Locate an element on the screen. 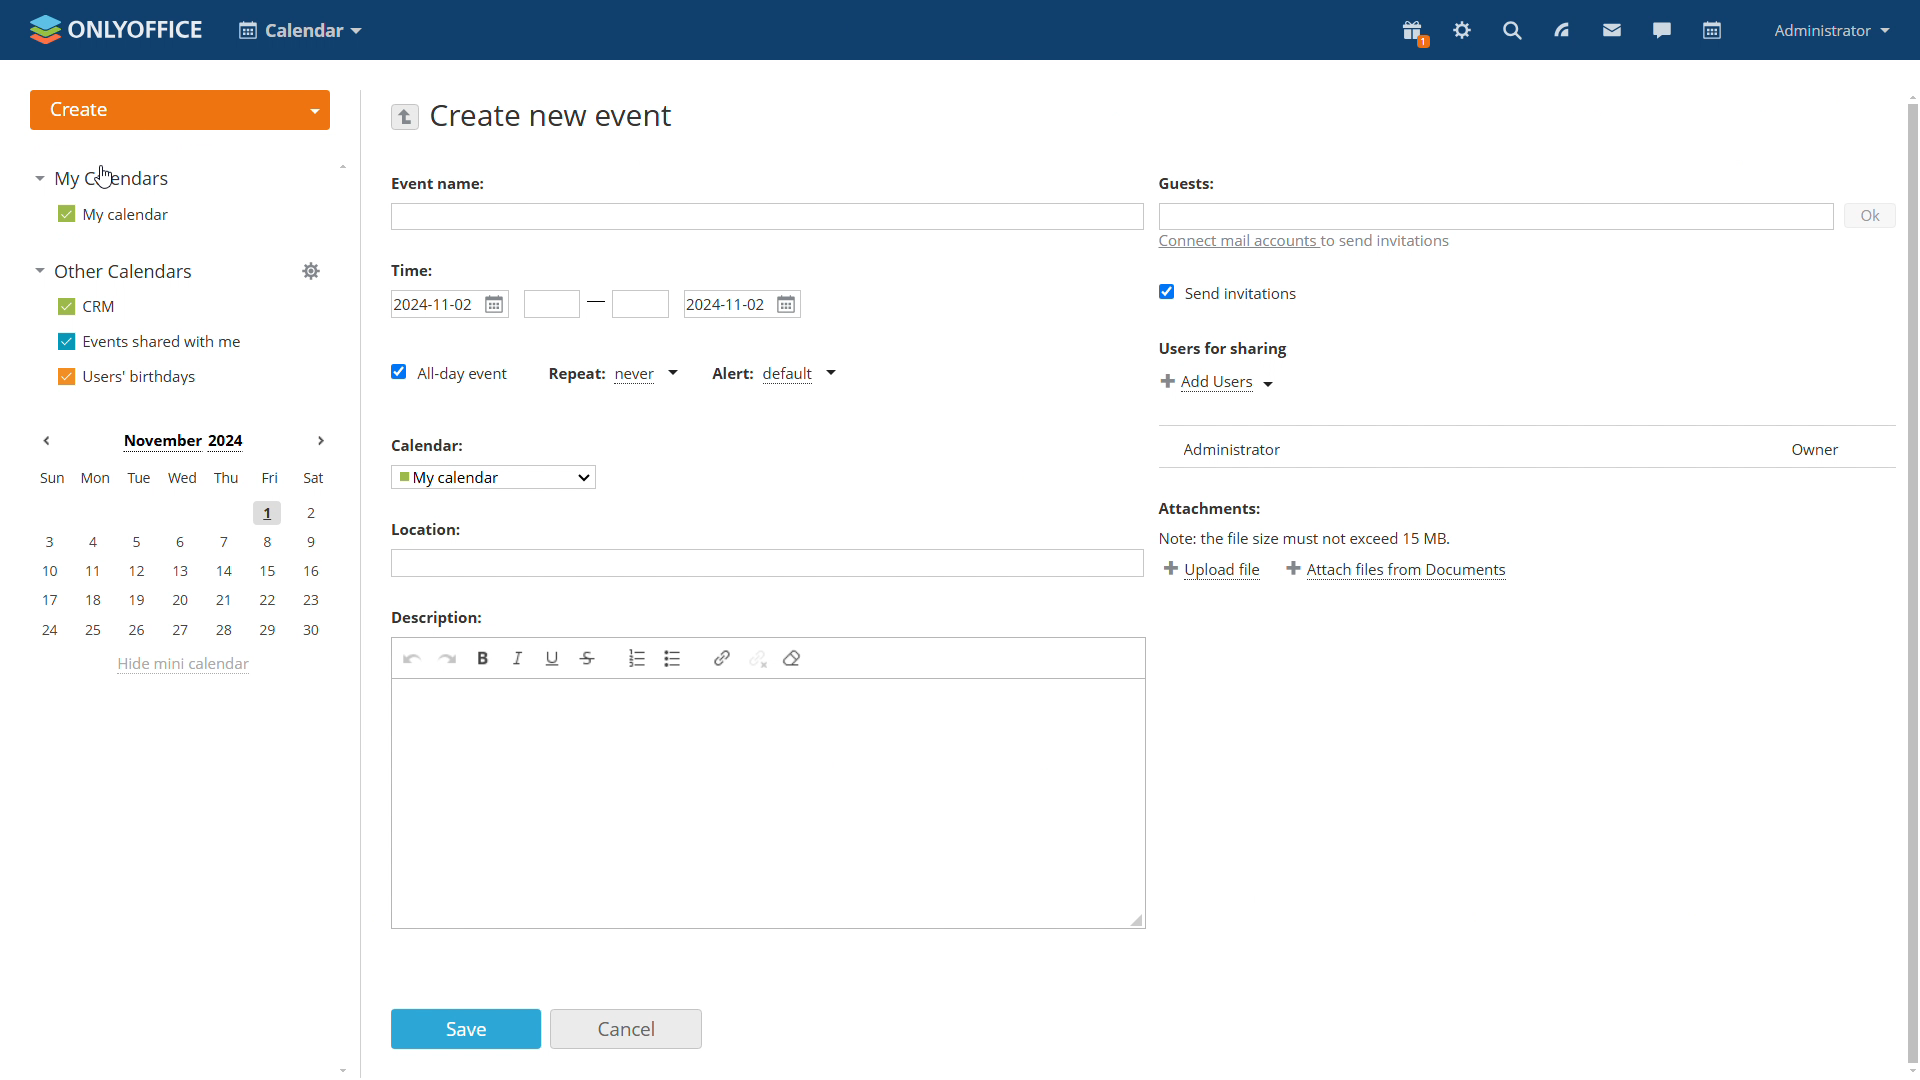  send invitations is located at coordinates (1224, 293).